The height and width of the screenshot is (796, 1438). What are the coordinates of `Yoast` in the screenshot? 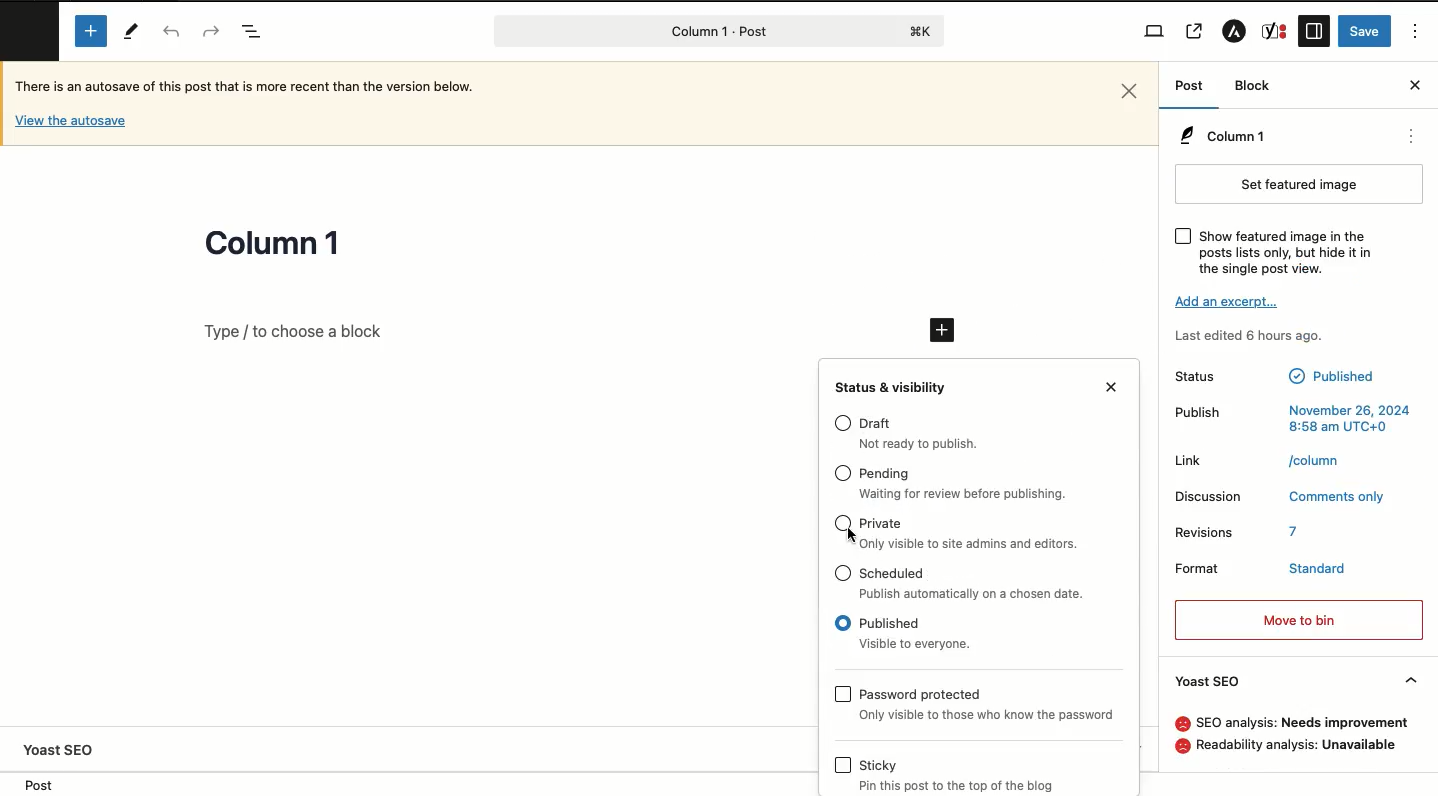 It's located at (1273, 30).